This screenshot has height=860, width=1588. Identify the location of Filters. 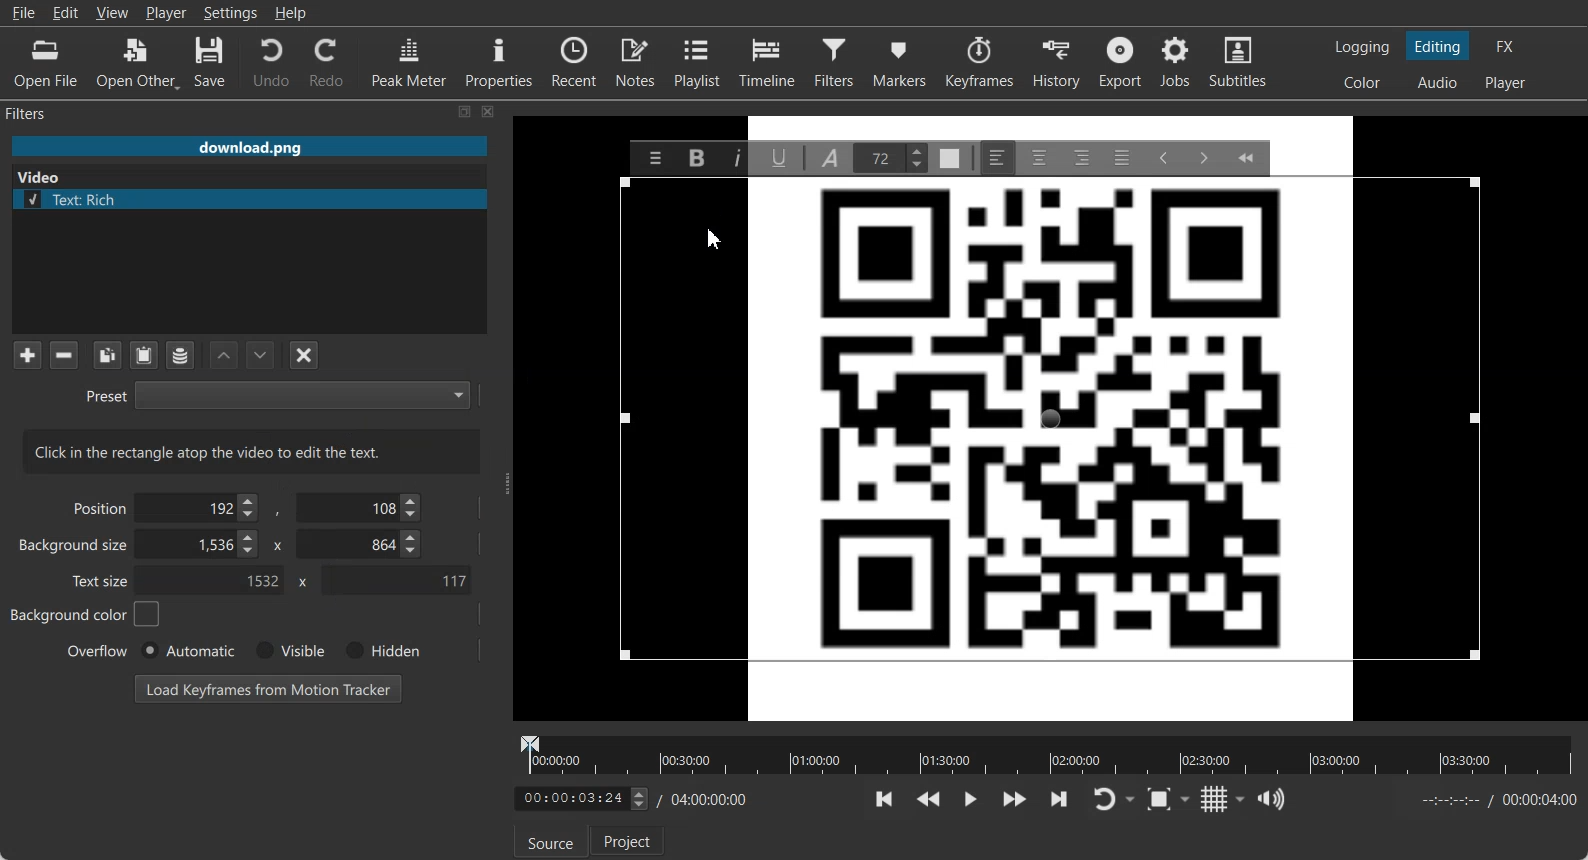
(46, 112).